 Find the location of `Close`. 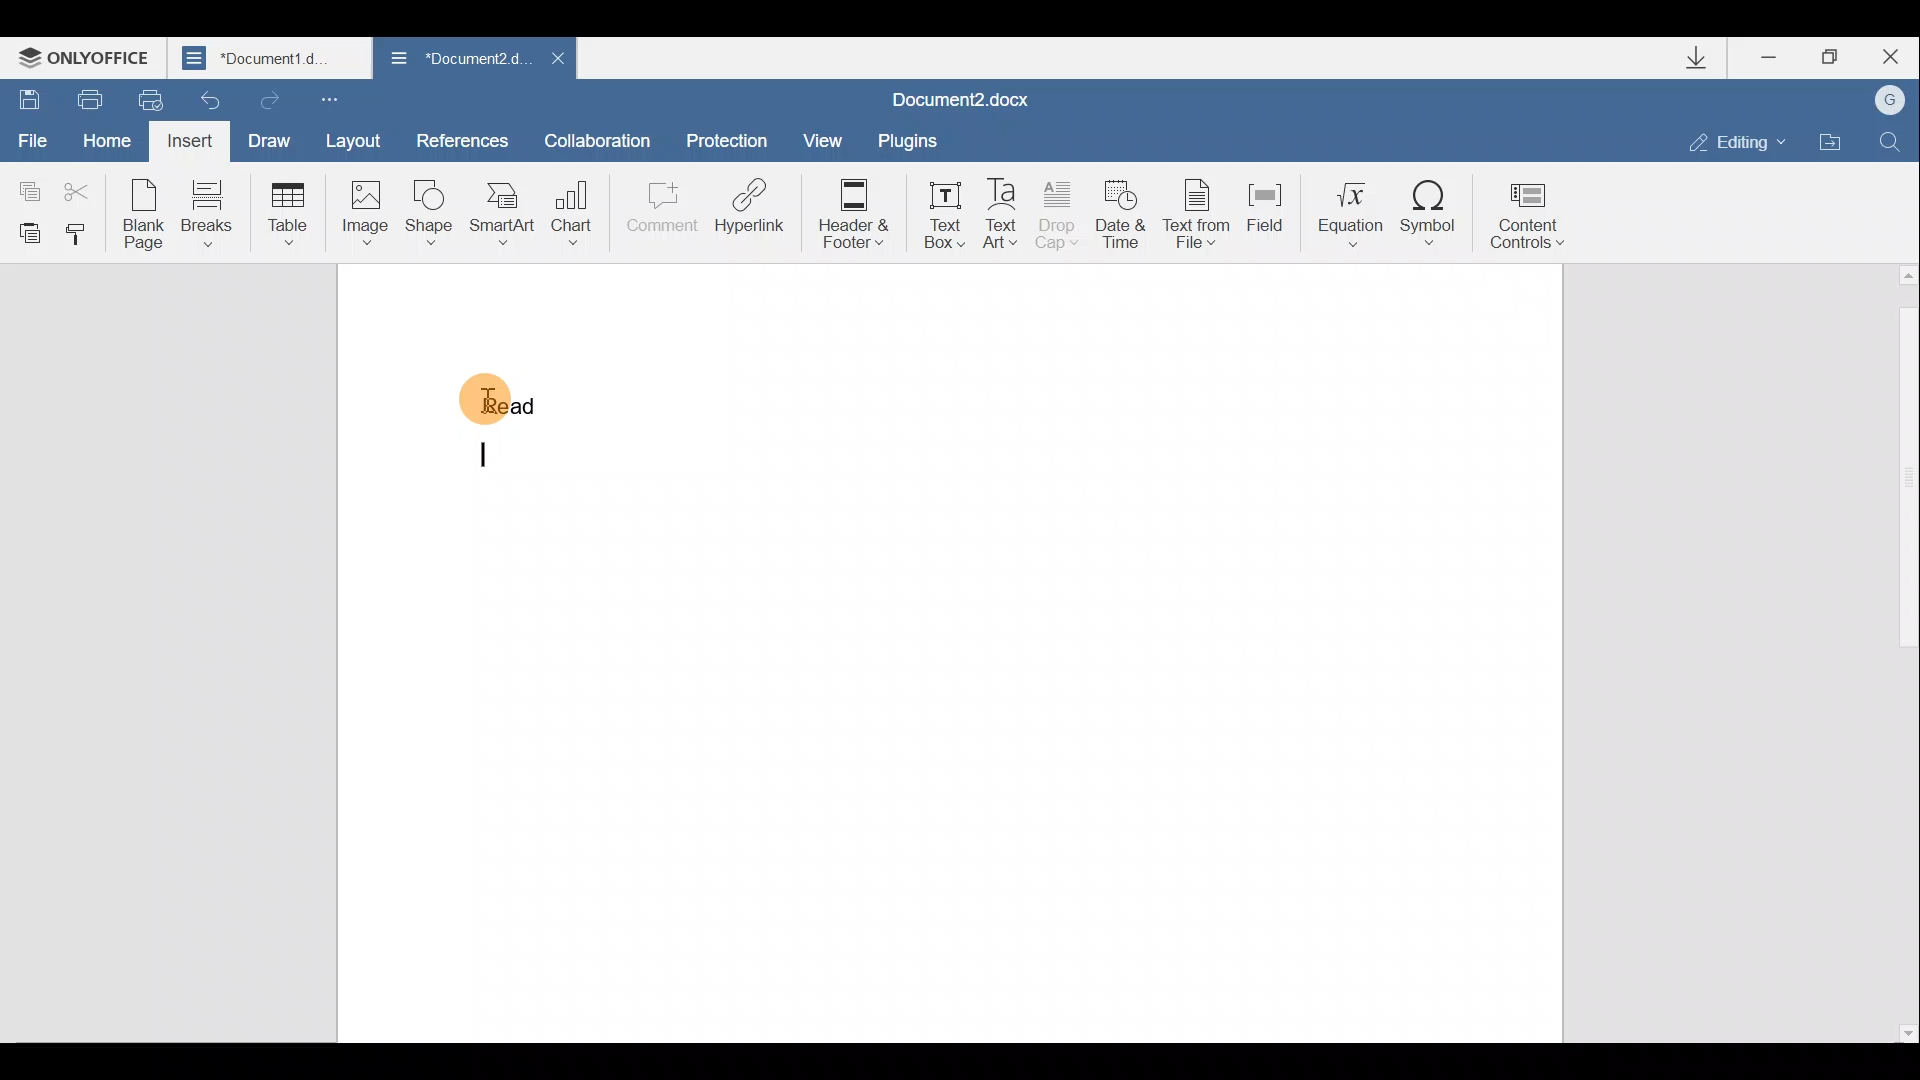

Close is located at coordinates (1897, 56).